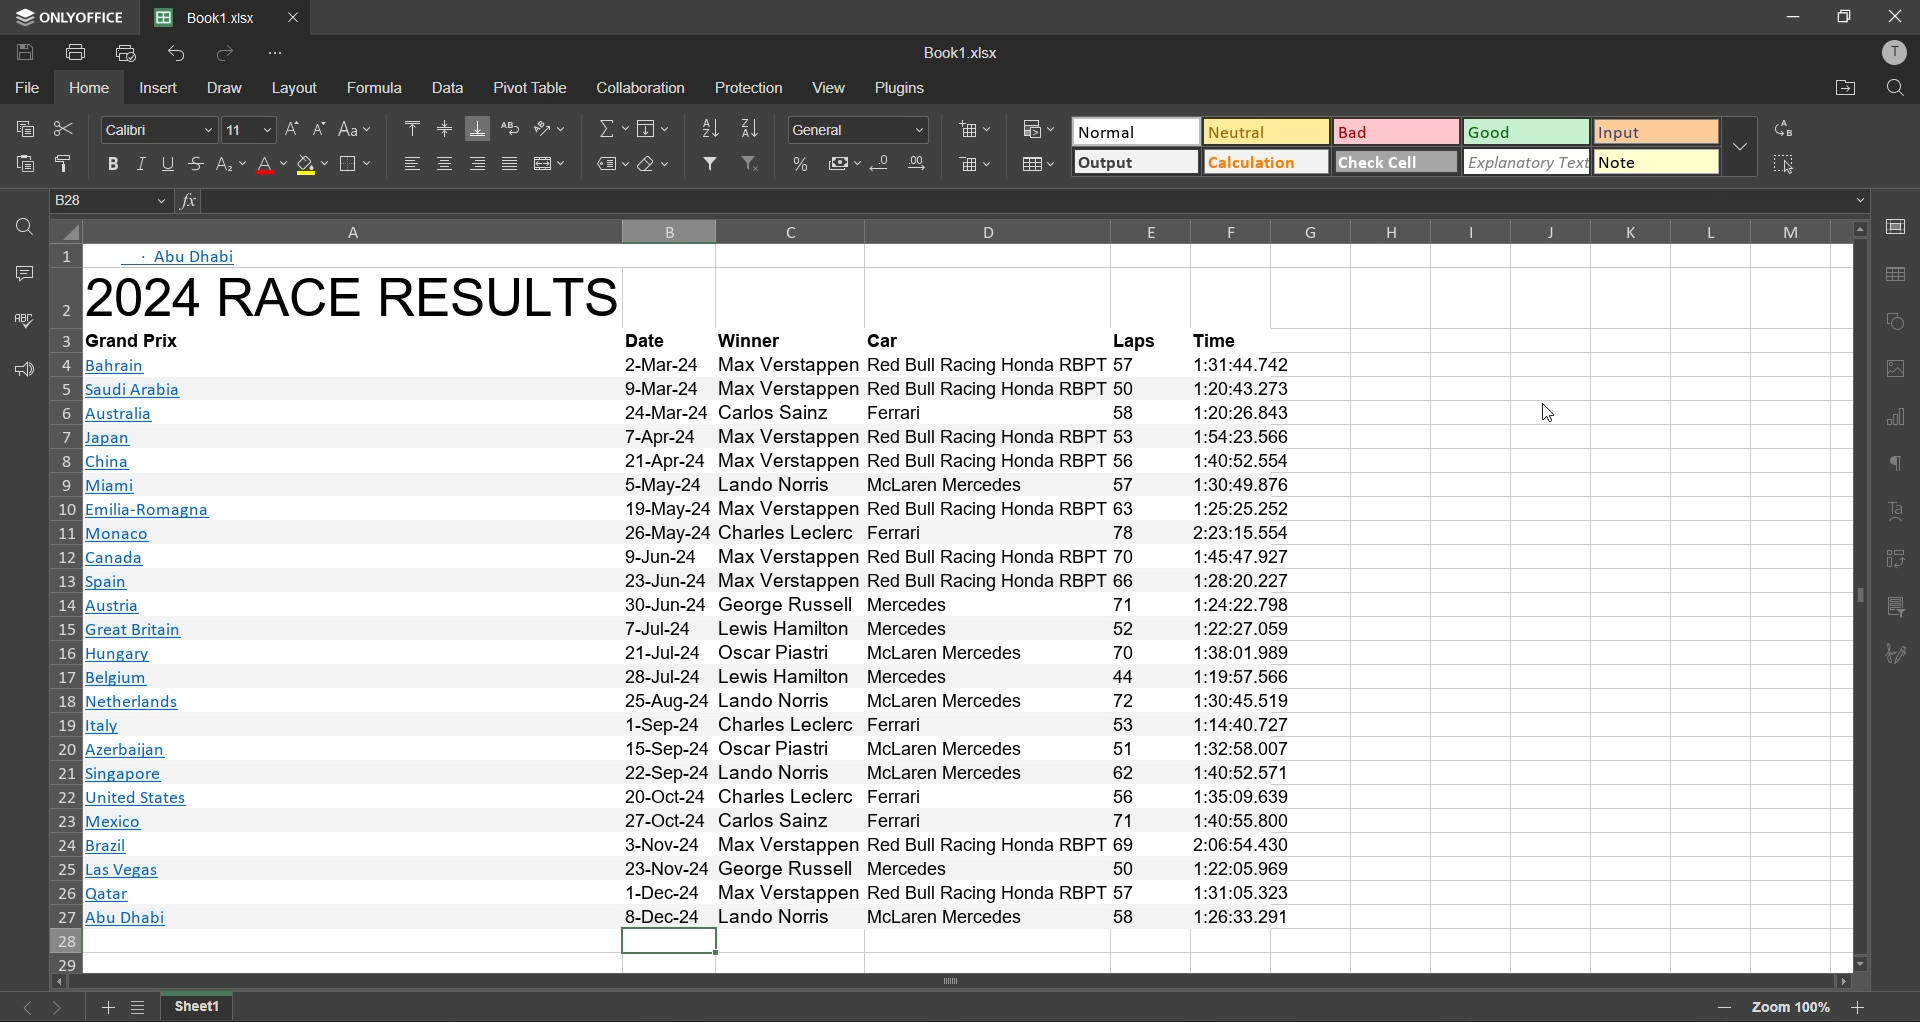 The image size is (1920, 1022). I want to click on protection, so click(754, 87).